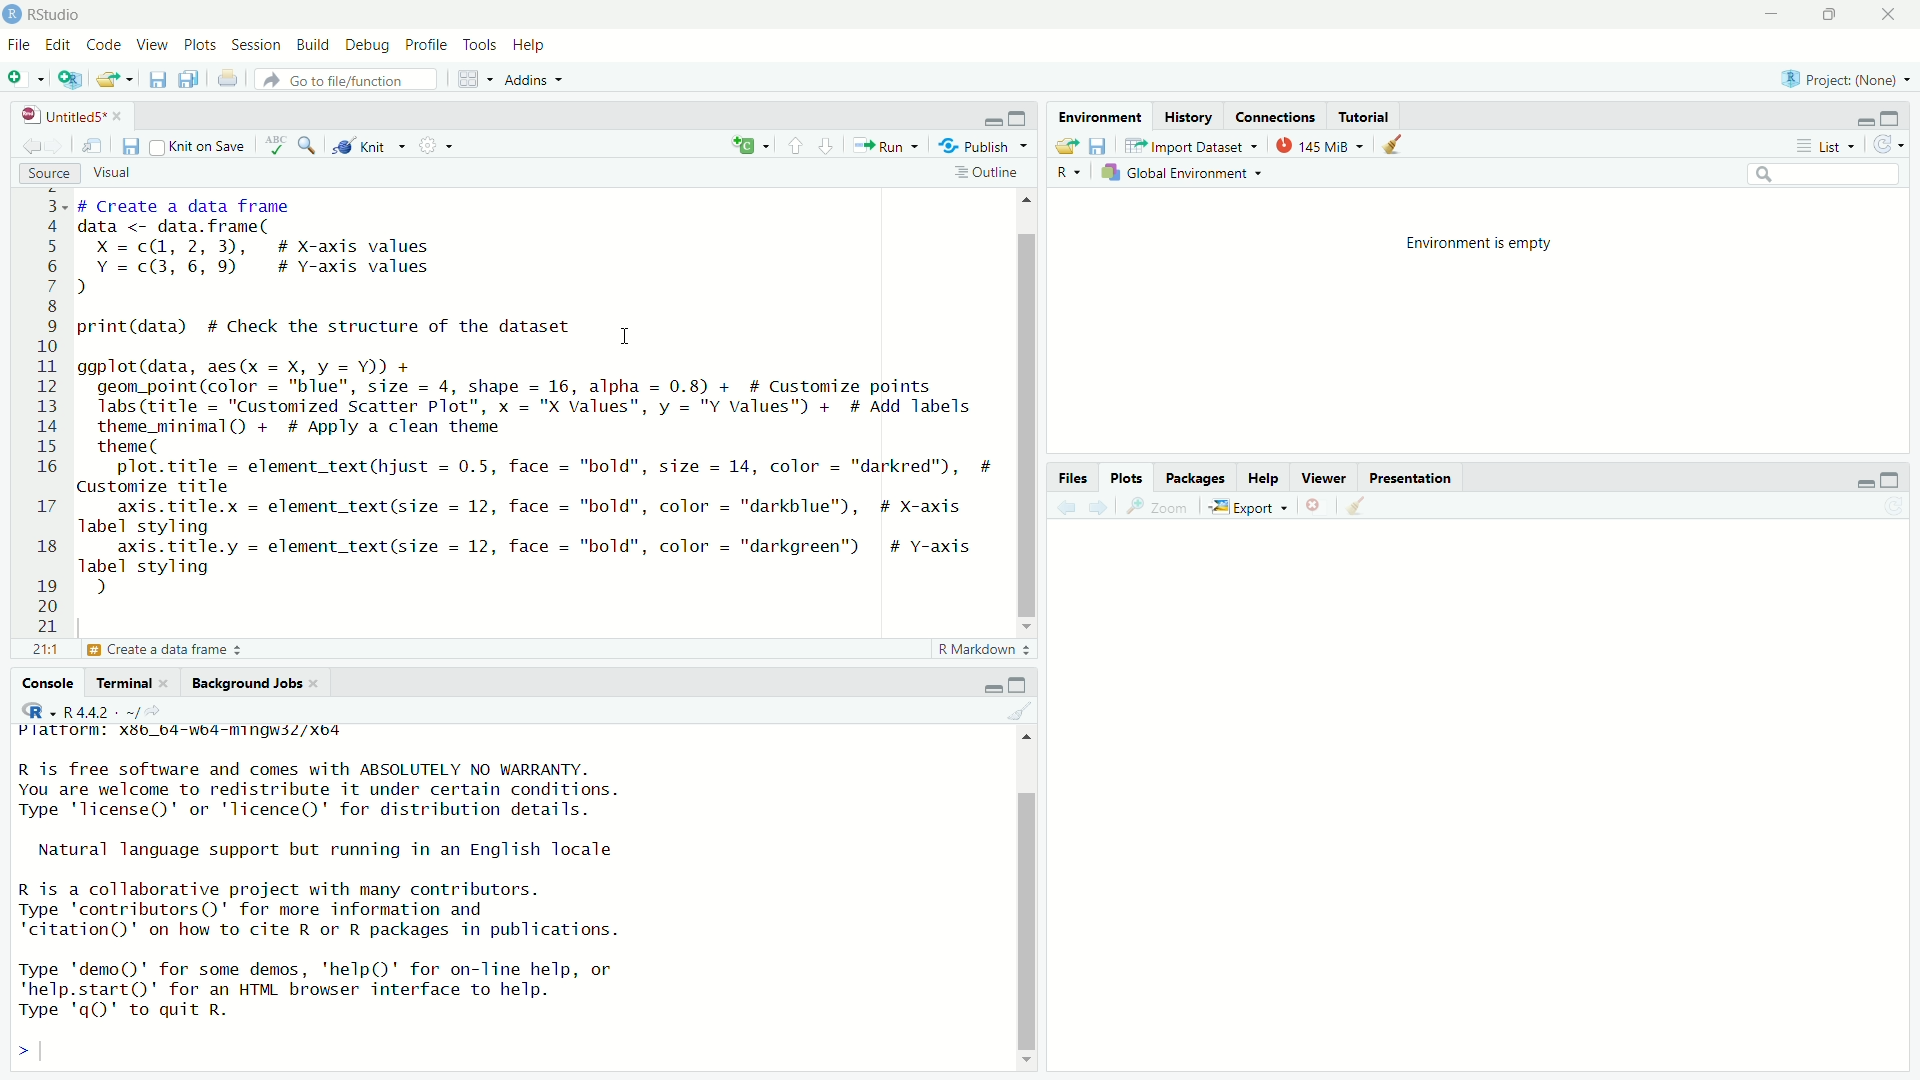  What do you see at coordinates (1774, 14) in the screenshot?
I see `minimize` at bounding box center [1774, 14].